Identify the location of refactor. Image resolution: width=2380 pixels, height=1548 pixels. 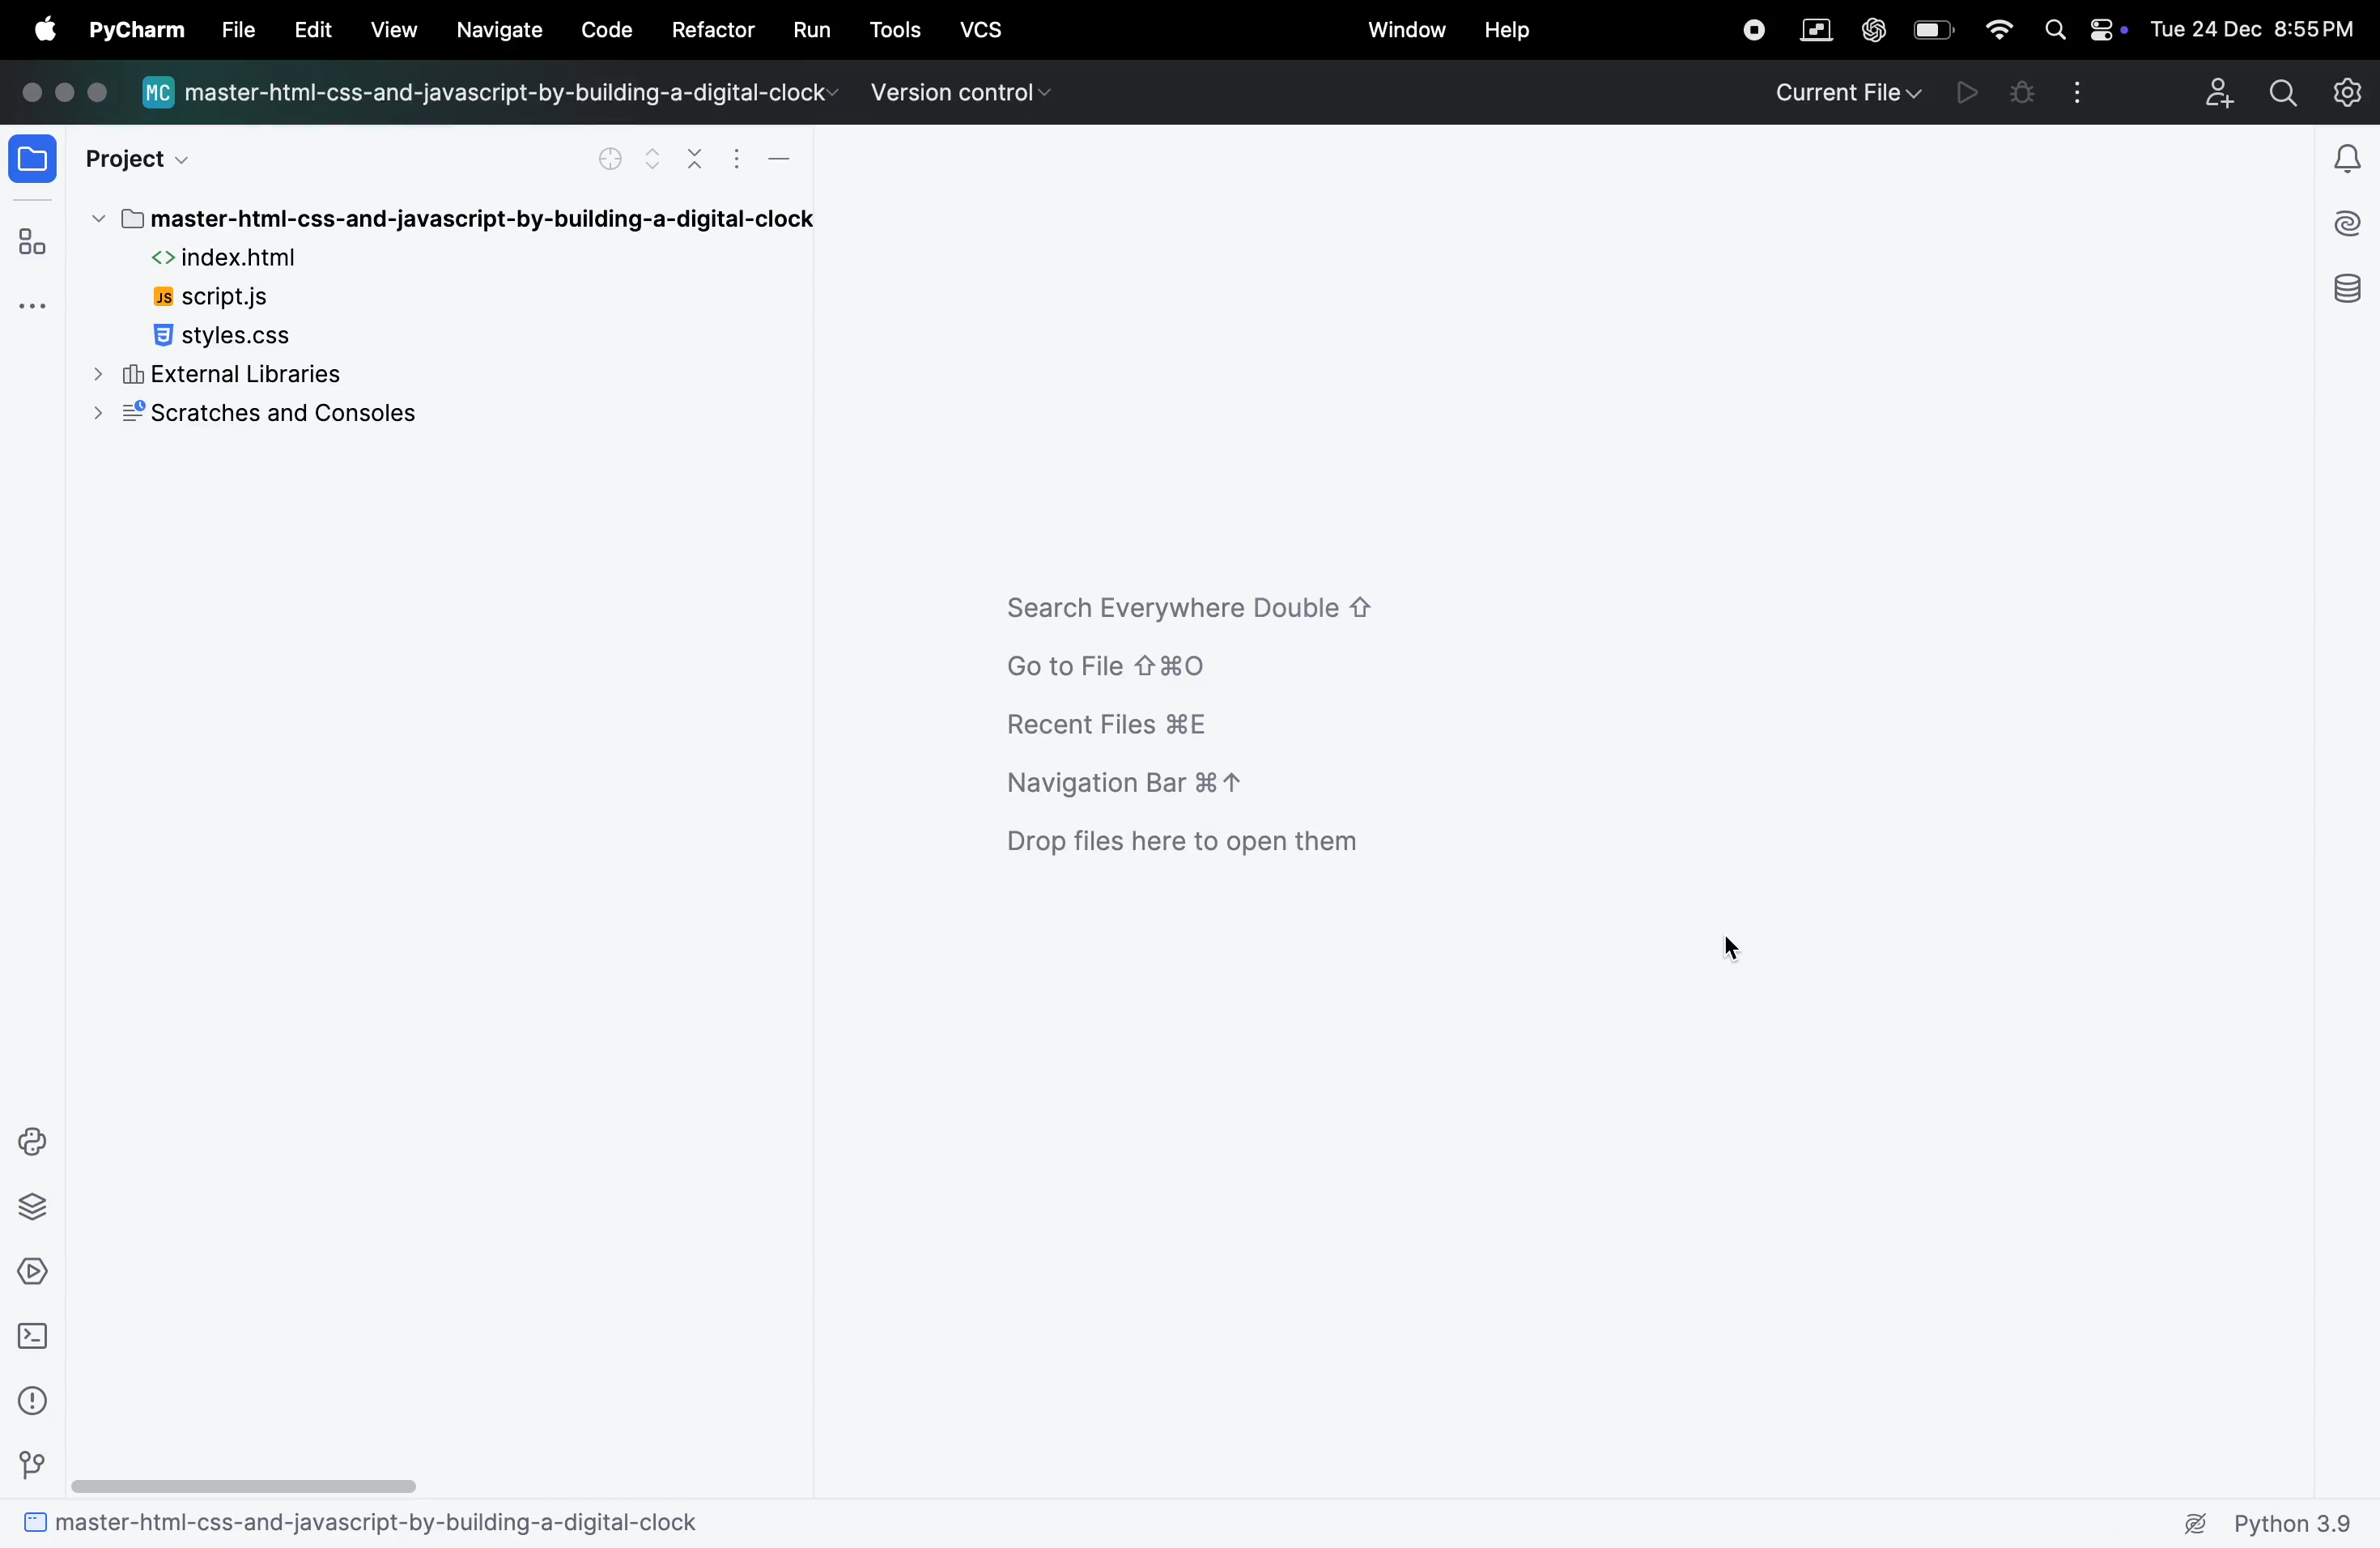
(713, 30).